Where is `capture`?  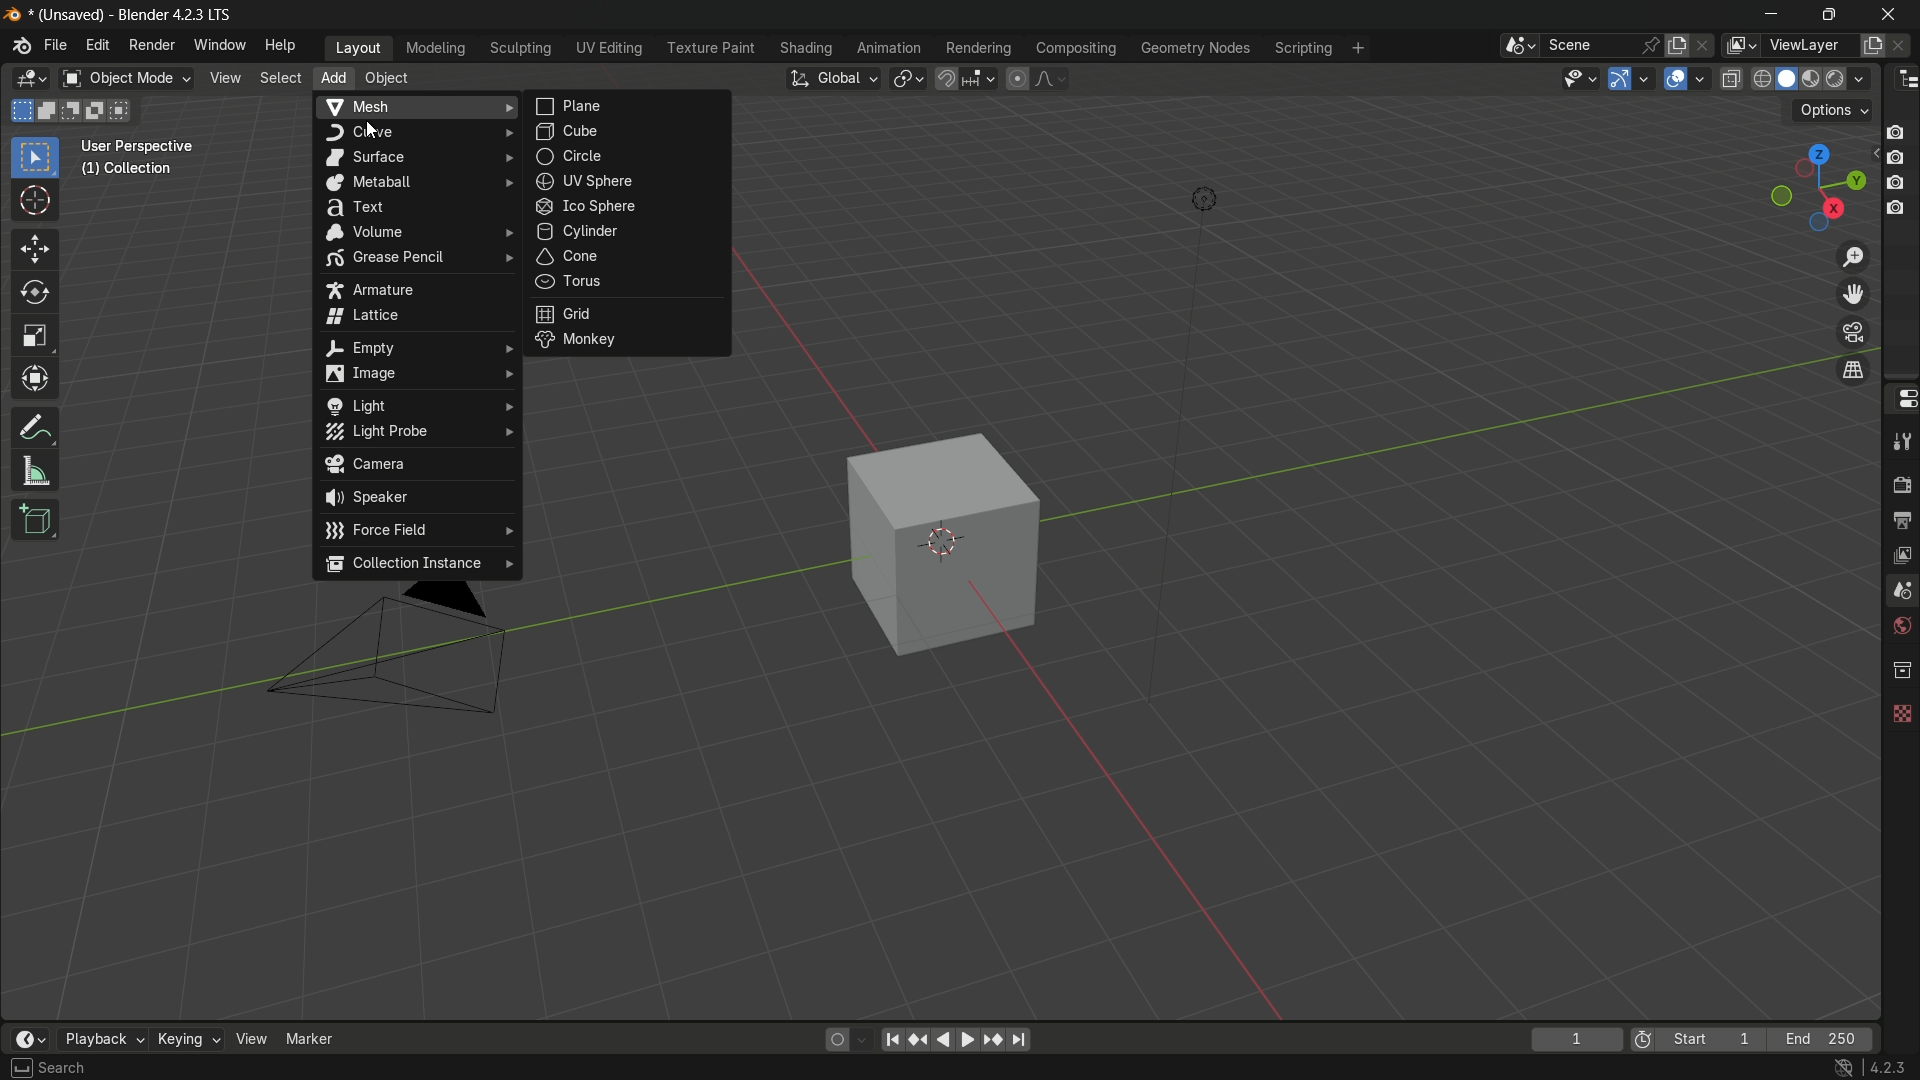 capture is located at coordinates (1898, 183).